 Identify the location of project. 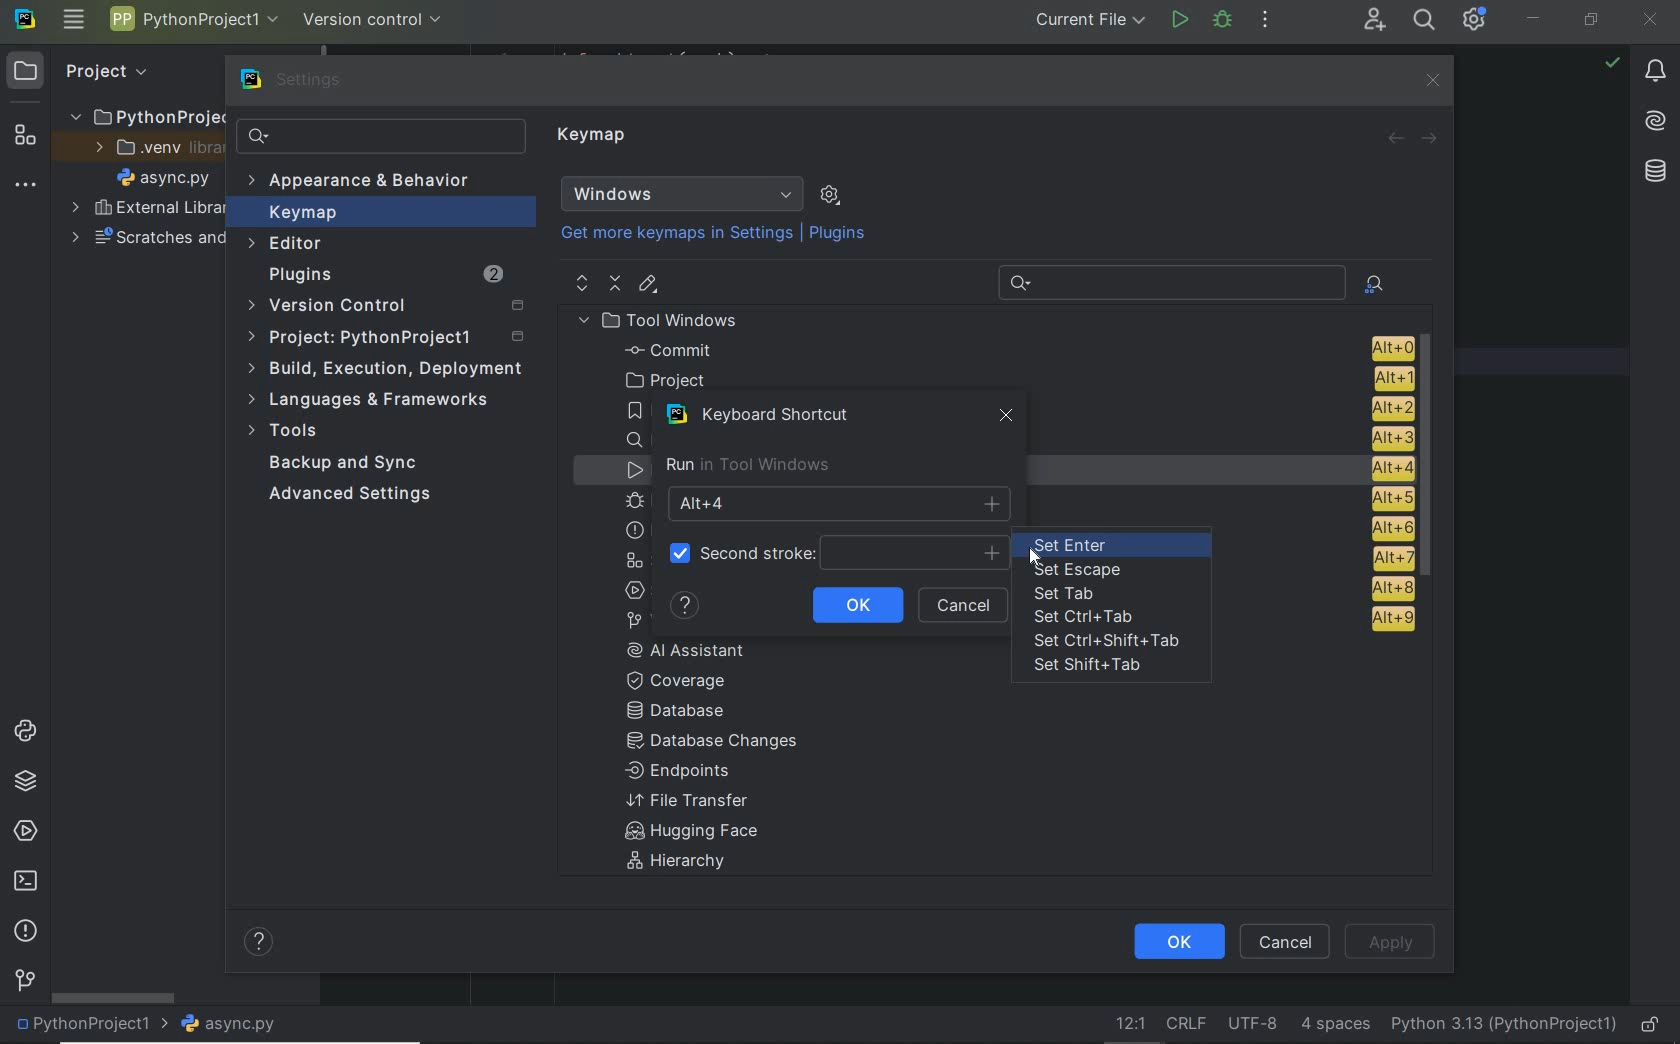
(1013, 379).